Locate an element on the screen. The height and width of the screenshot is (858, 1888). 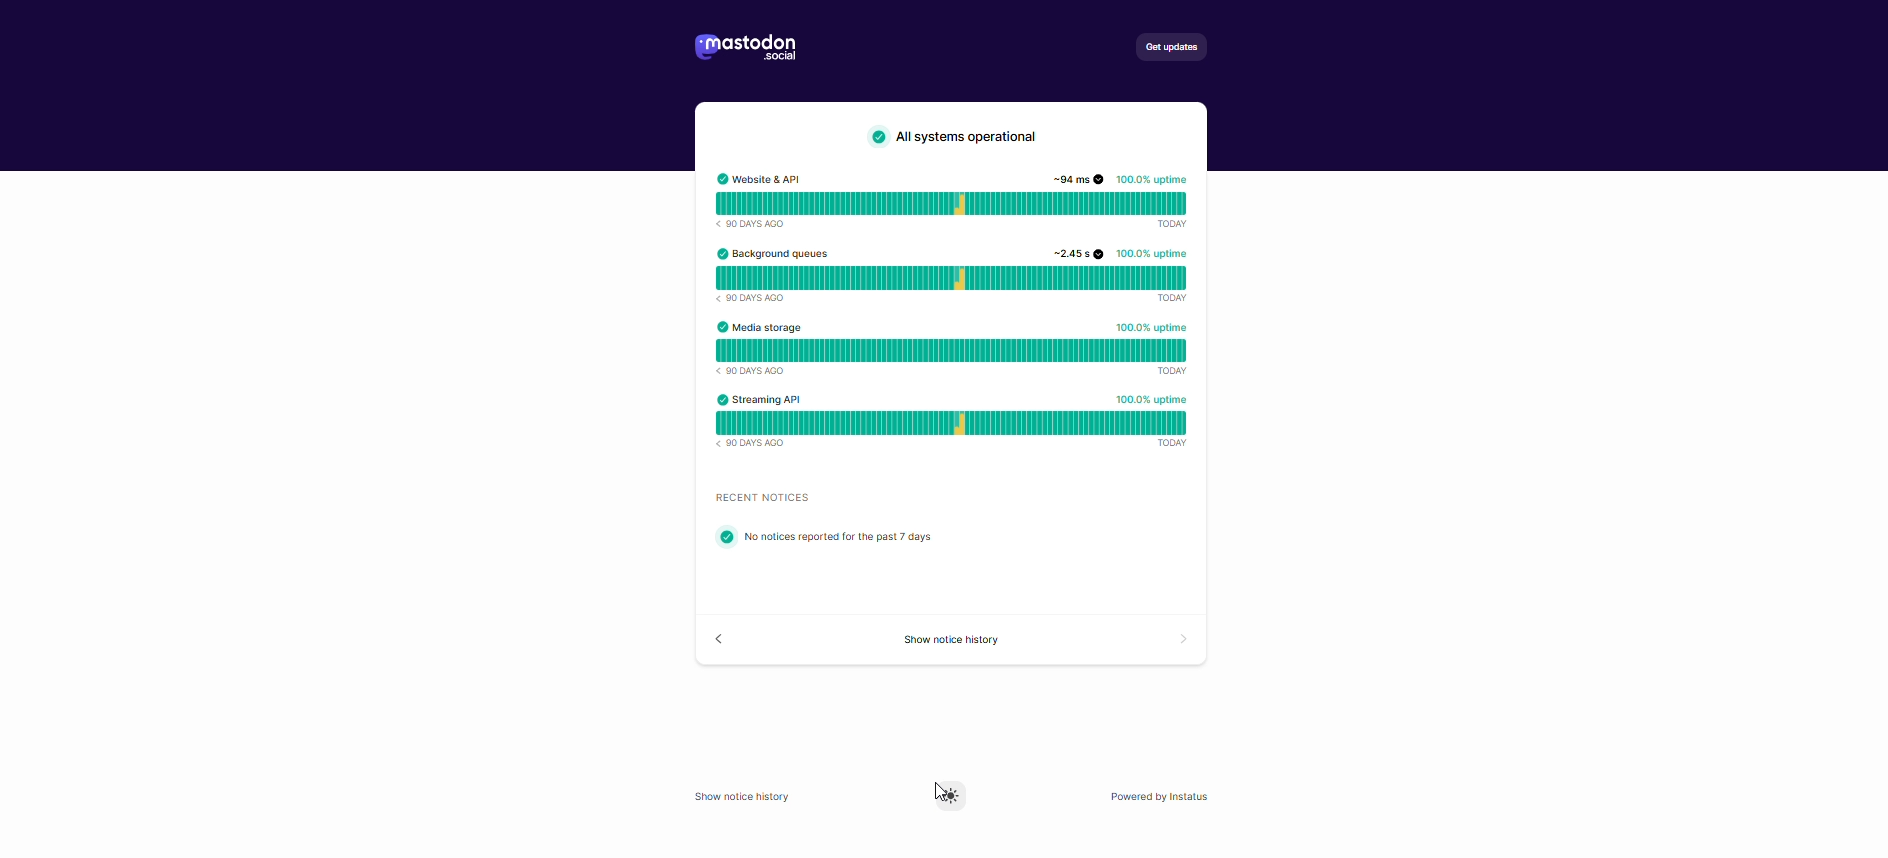
streaming and api is located at coordinates (972, 427).